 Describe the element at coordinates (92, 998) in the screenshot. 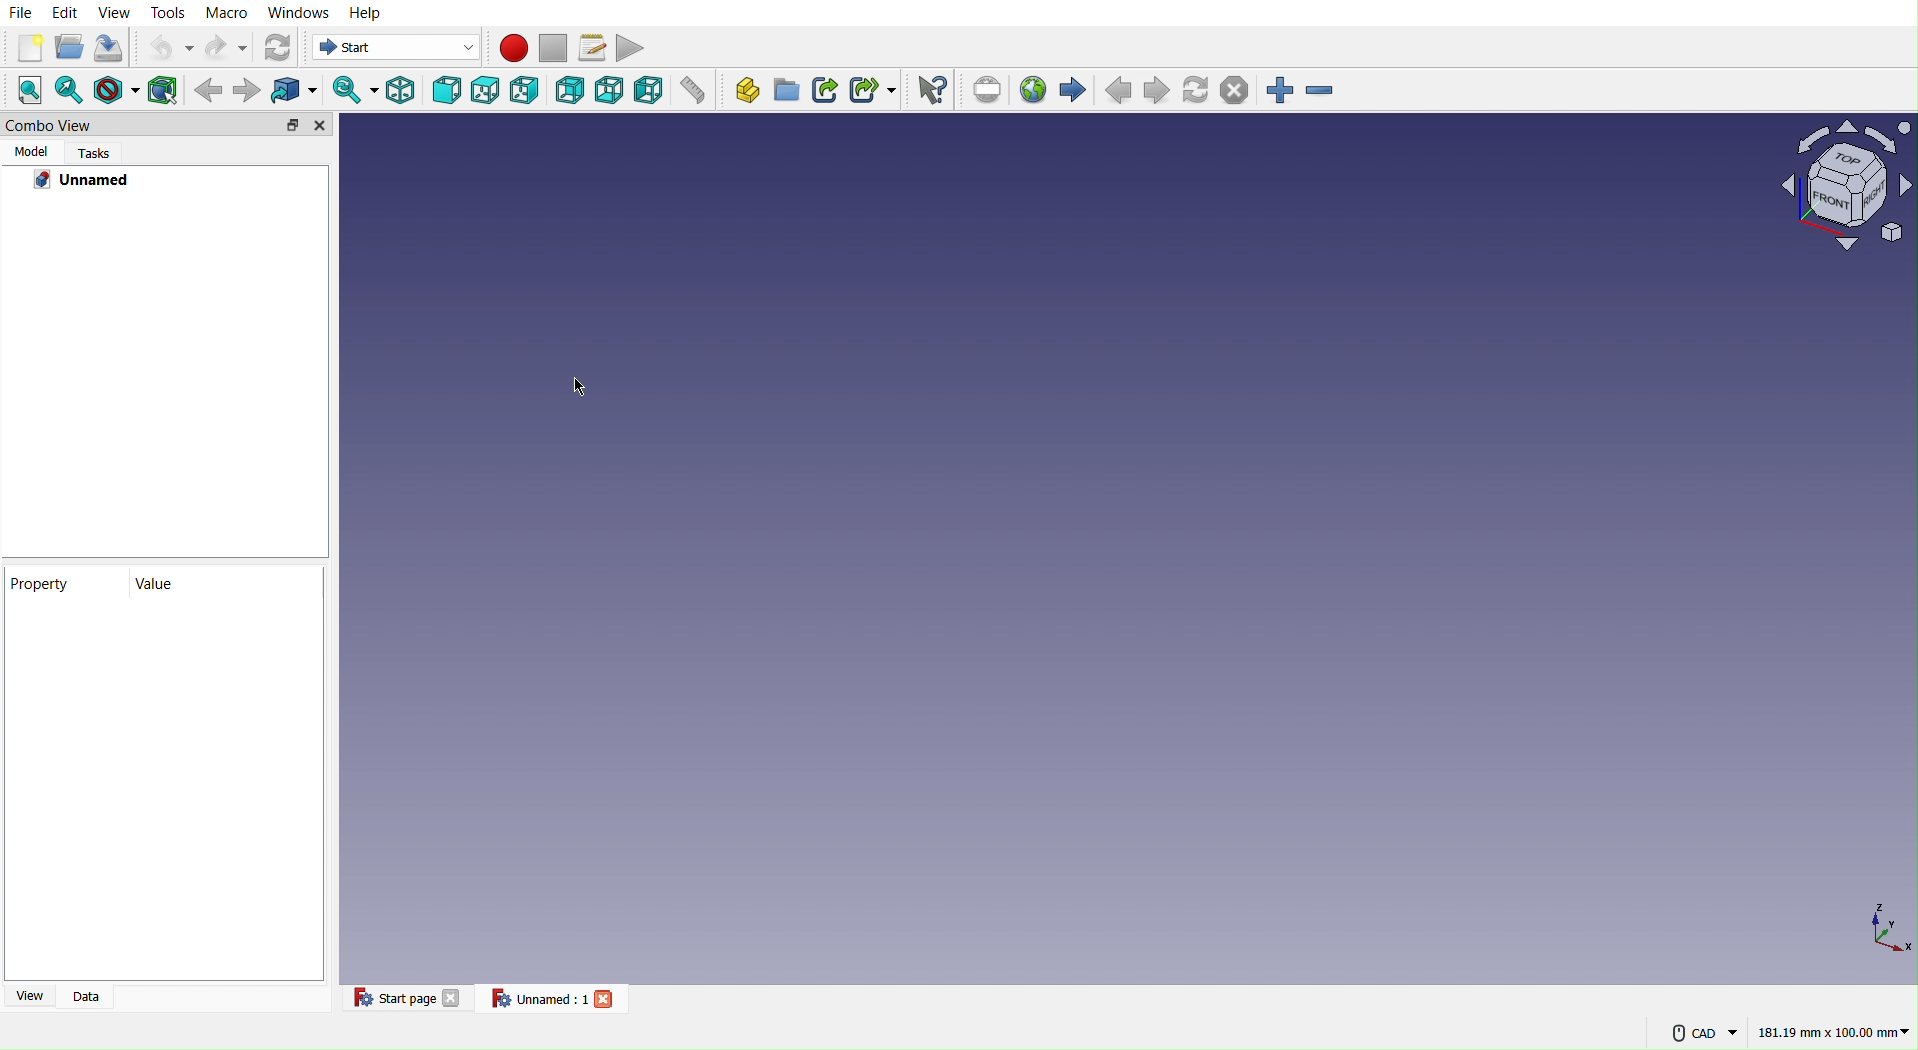

I see `Data` at that location.